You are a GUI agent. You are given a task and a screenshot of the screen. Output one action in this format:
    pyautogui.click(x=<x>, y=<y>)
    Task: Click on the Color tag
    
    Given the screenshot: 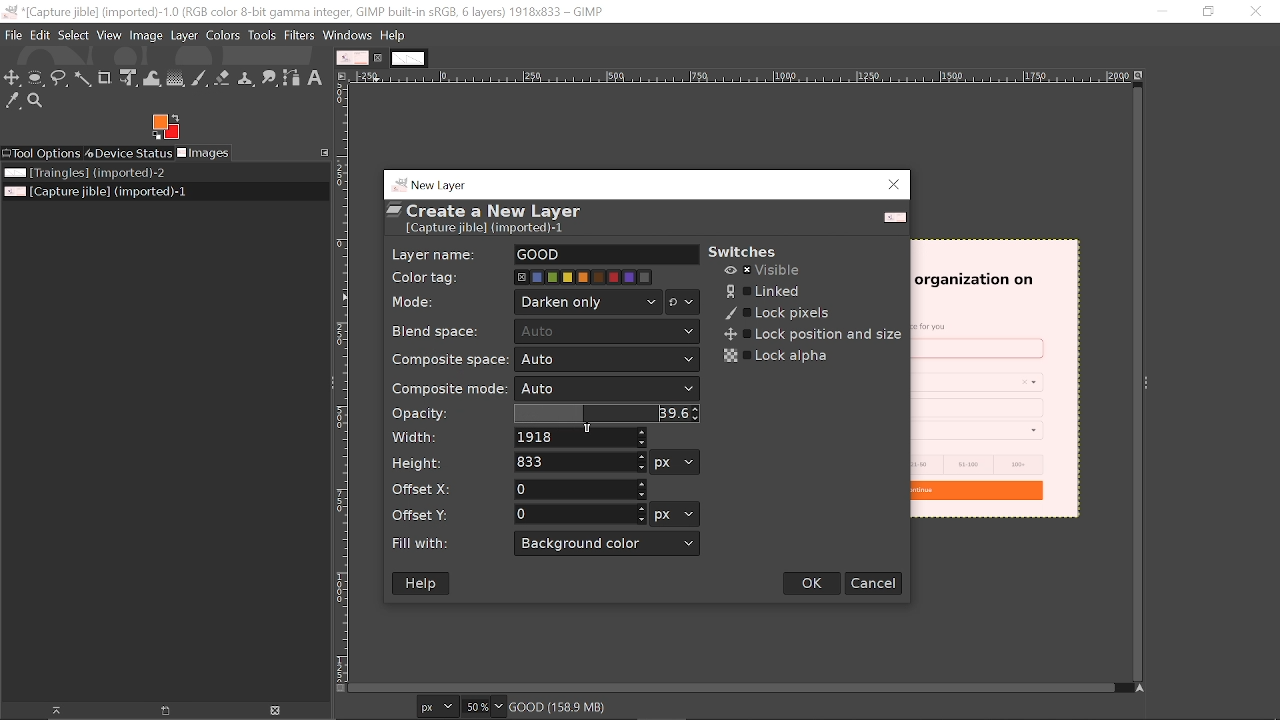 What is the action you would take?
    pyautogui.click(x=585, y=277)
    